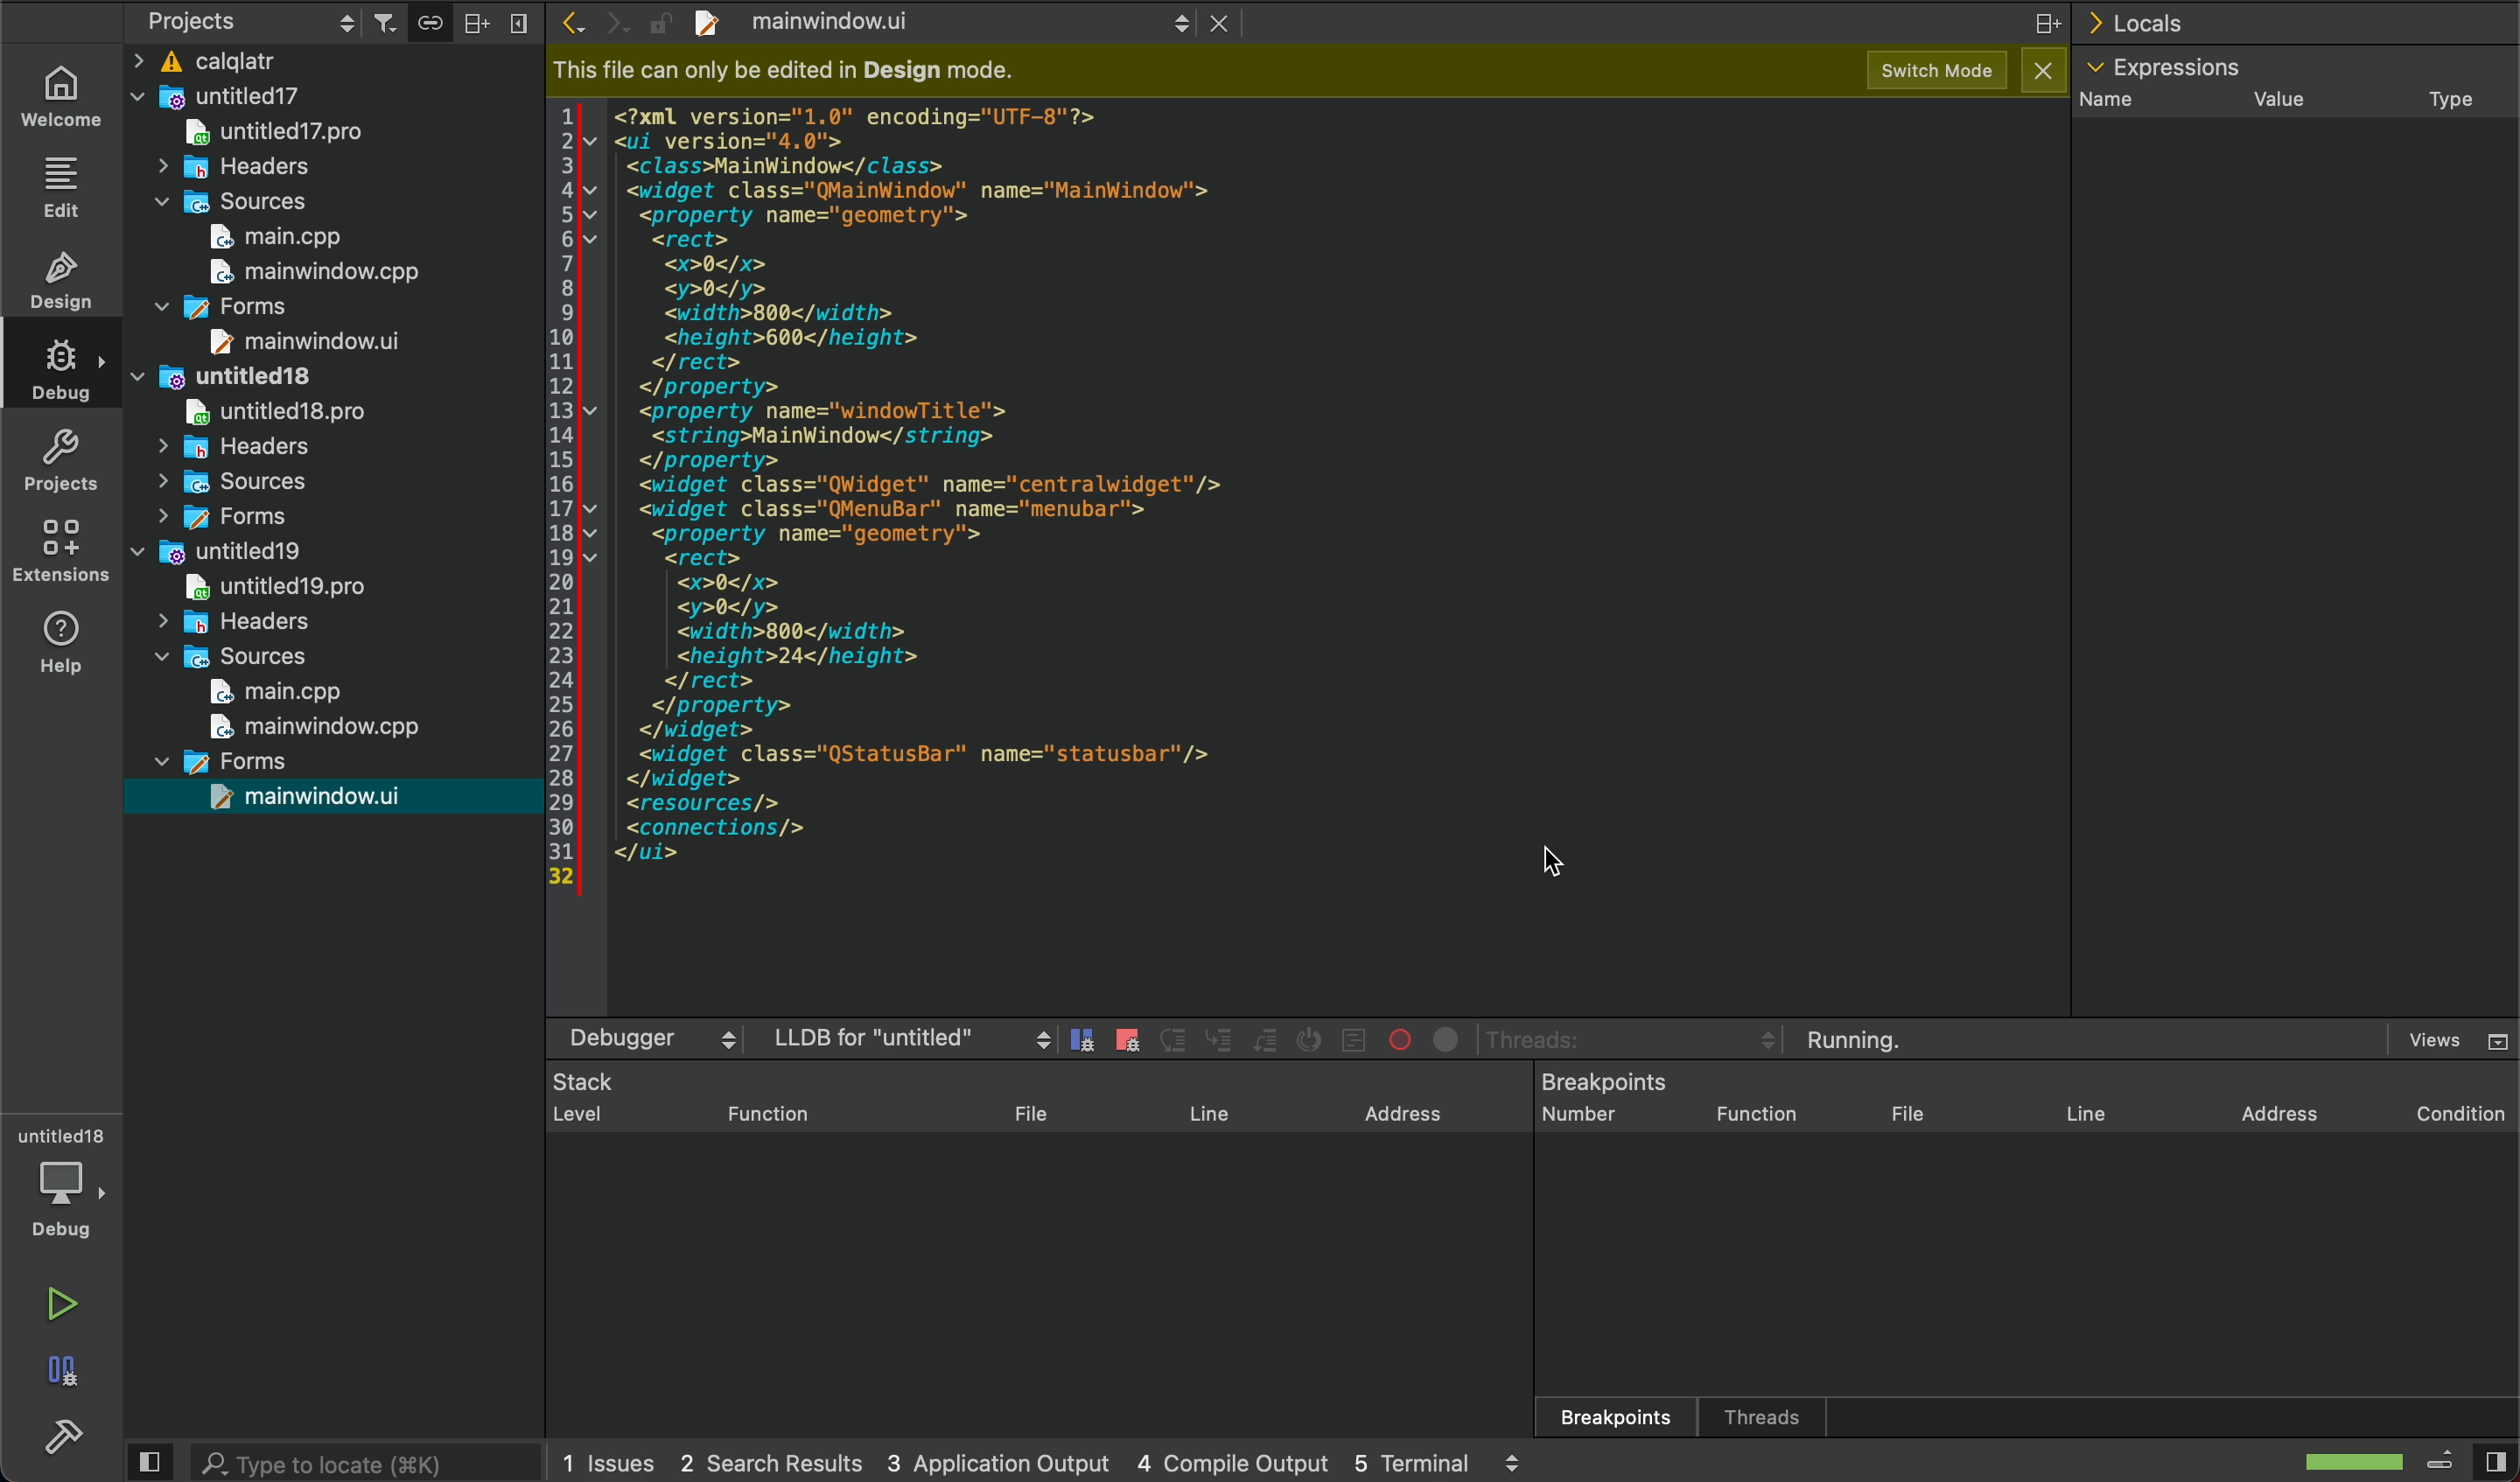  Describe the element at coordinates (1414, 1457) in the screenshot. I see `5 terminal` at that location.